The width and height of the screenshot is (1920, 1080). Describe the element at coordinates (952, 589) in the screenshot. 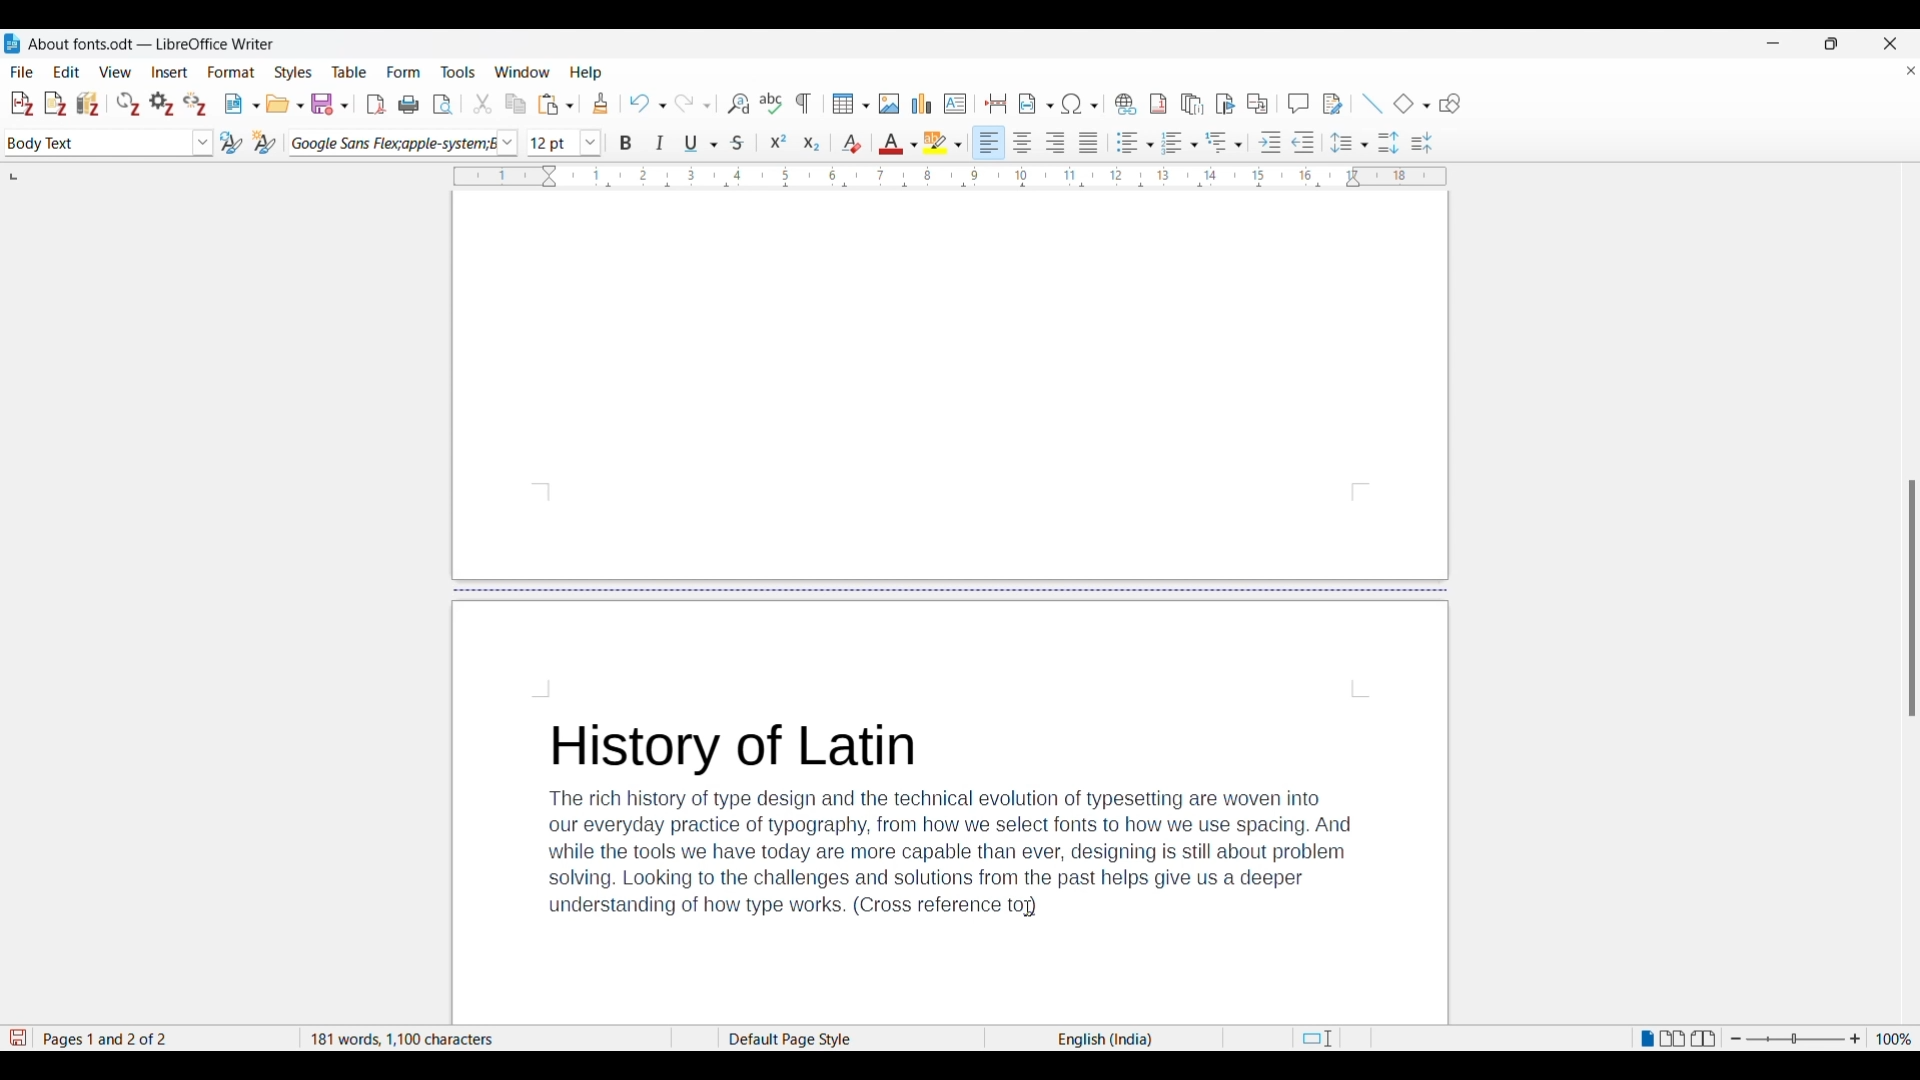

I see `Page break in document` at that location.